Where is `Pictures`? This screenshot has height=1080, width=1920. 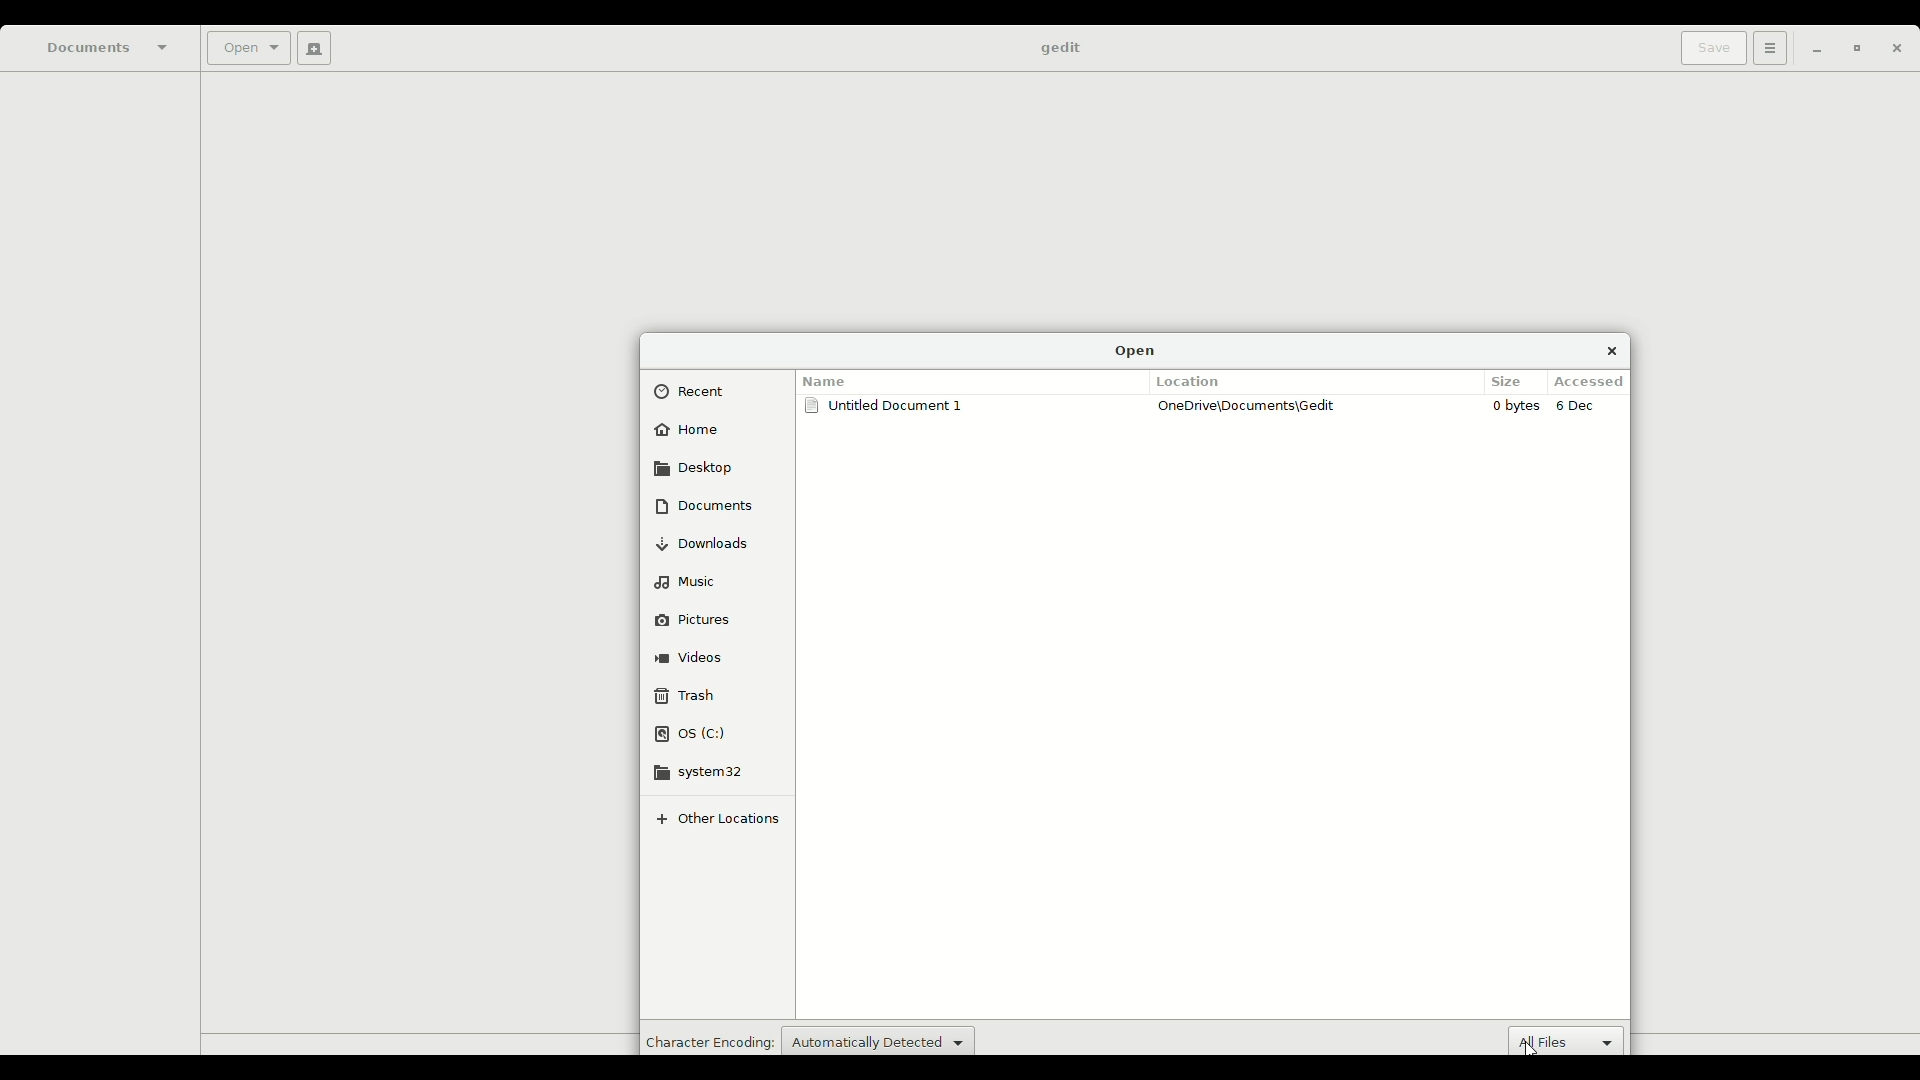
Pictures is located at coordinates (705, 617).